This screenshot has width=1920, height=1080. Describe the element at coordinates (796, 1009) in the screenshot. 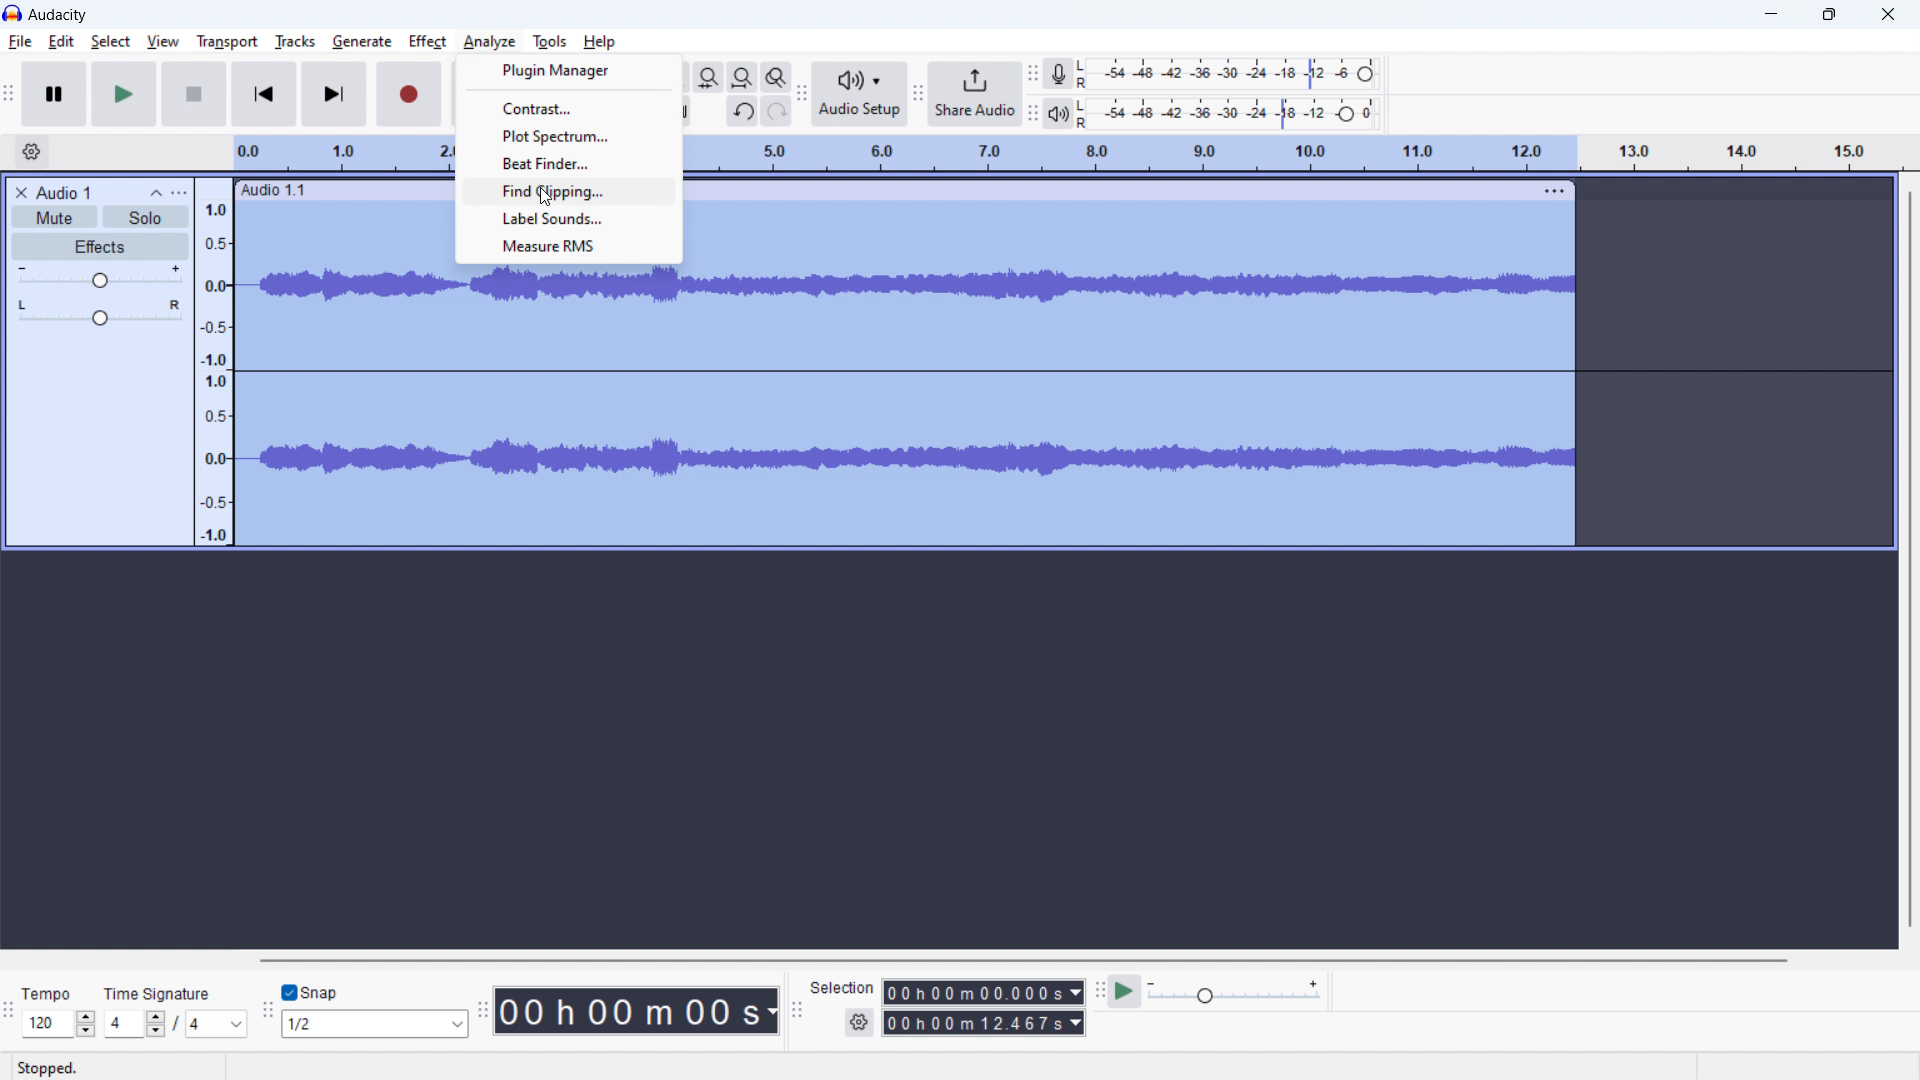

I see `selection toolbar` at that location.